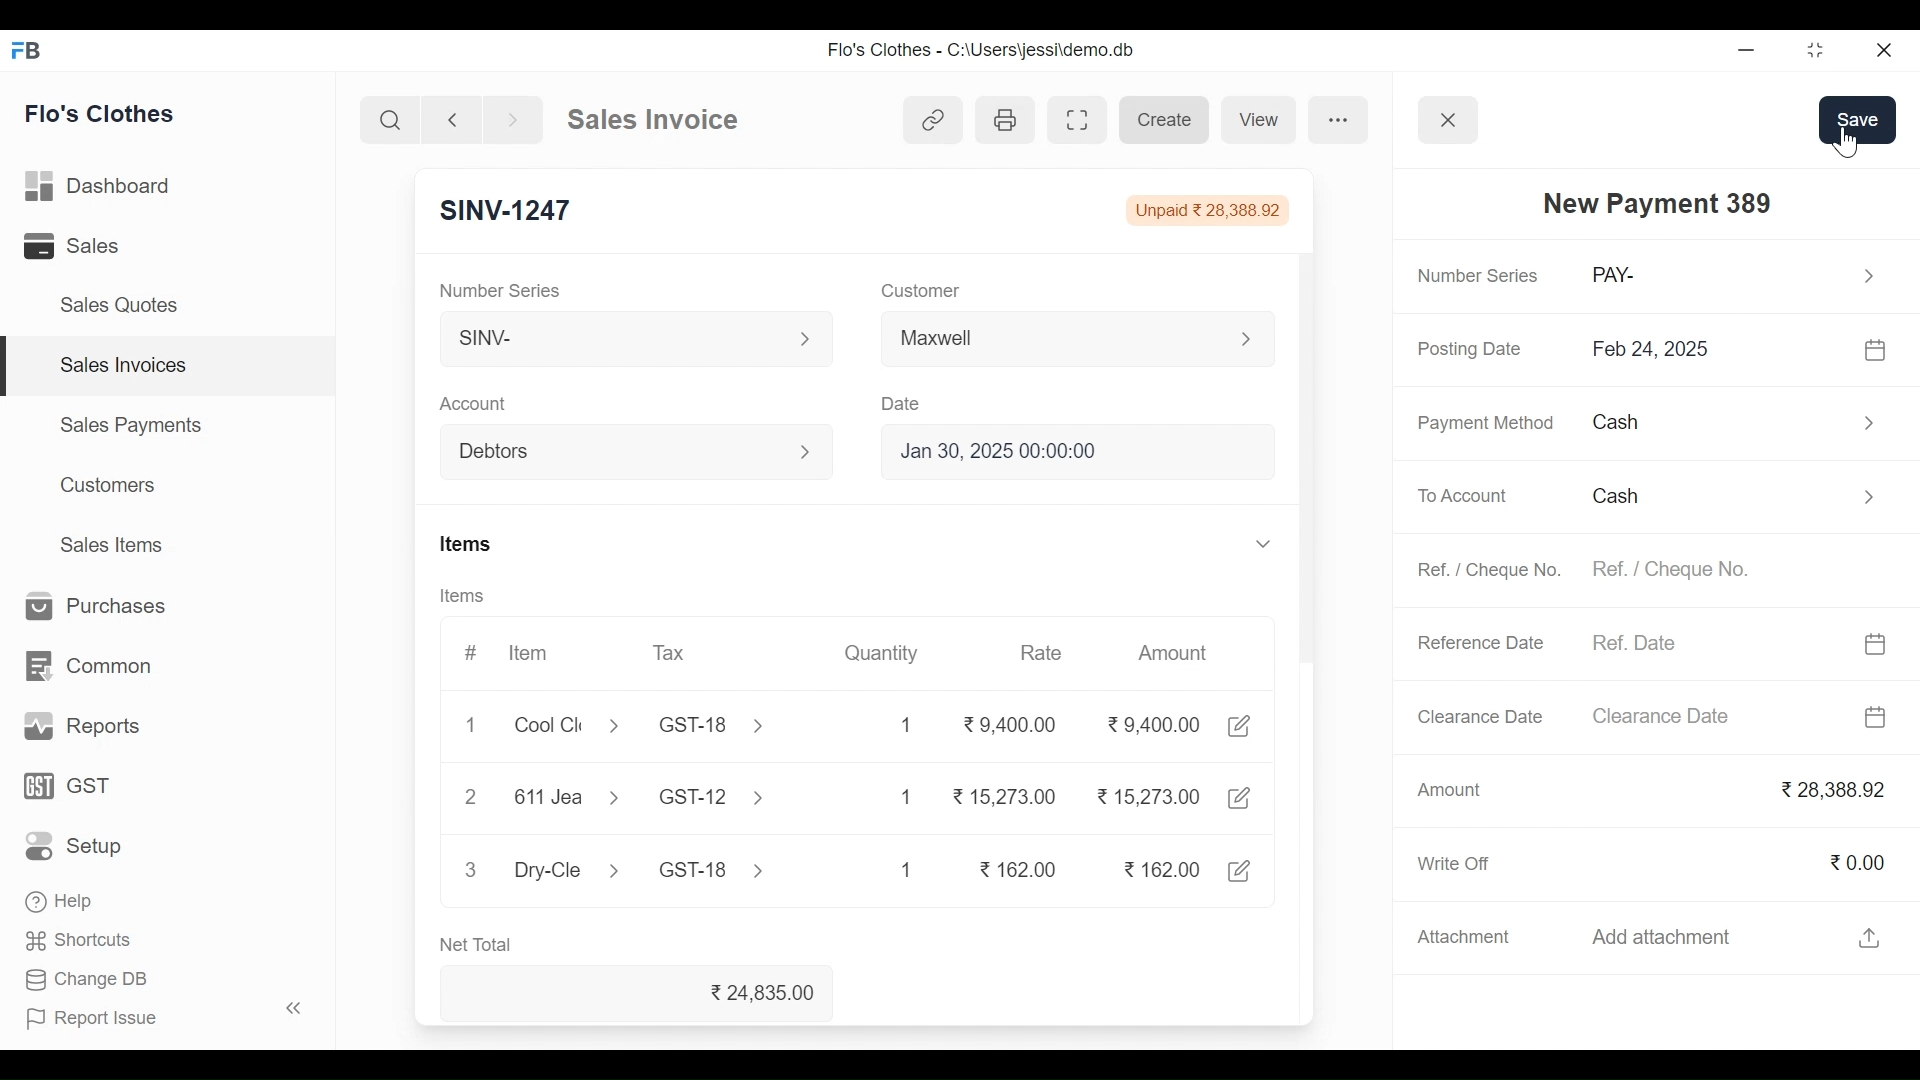  I want to click on Date, so click(904, 404).